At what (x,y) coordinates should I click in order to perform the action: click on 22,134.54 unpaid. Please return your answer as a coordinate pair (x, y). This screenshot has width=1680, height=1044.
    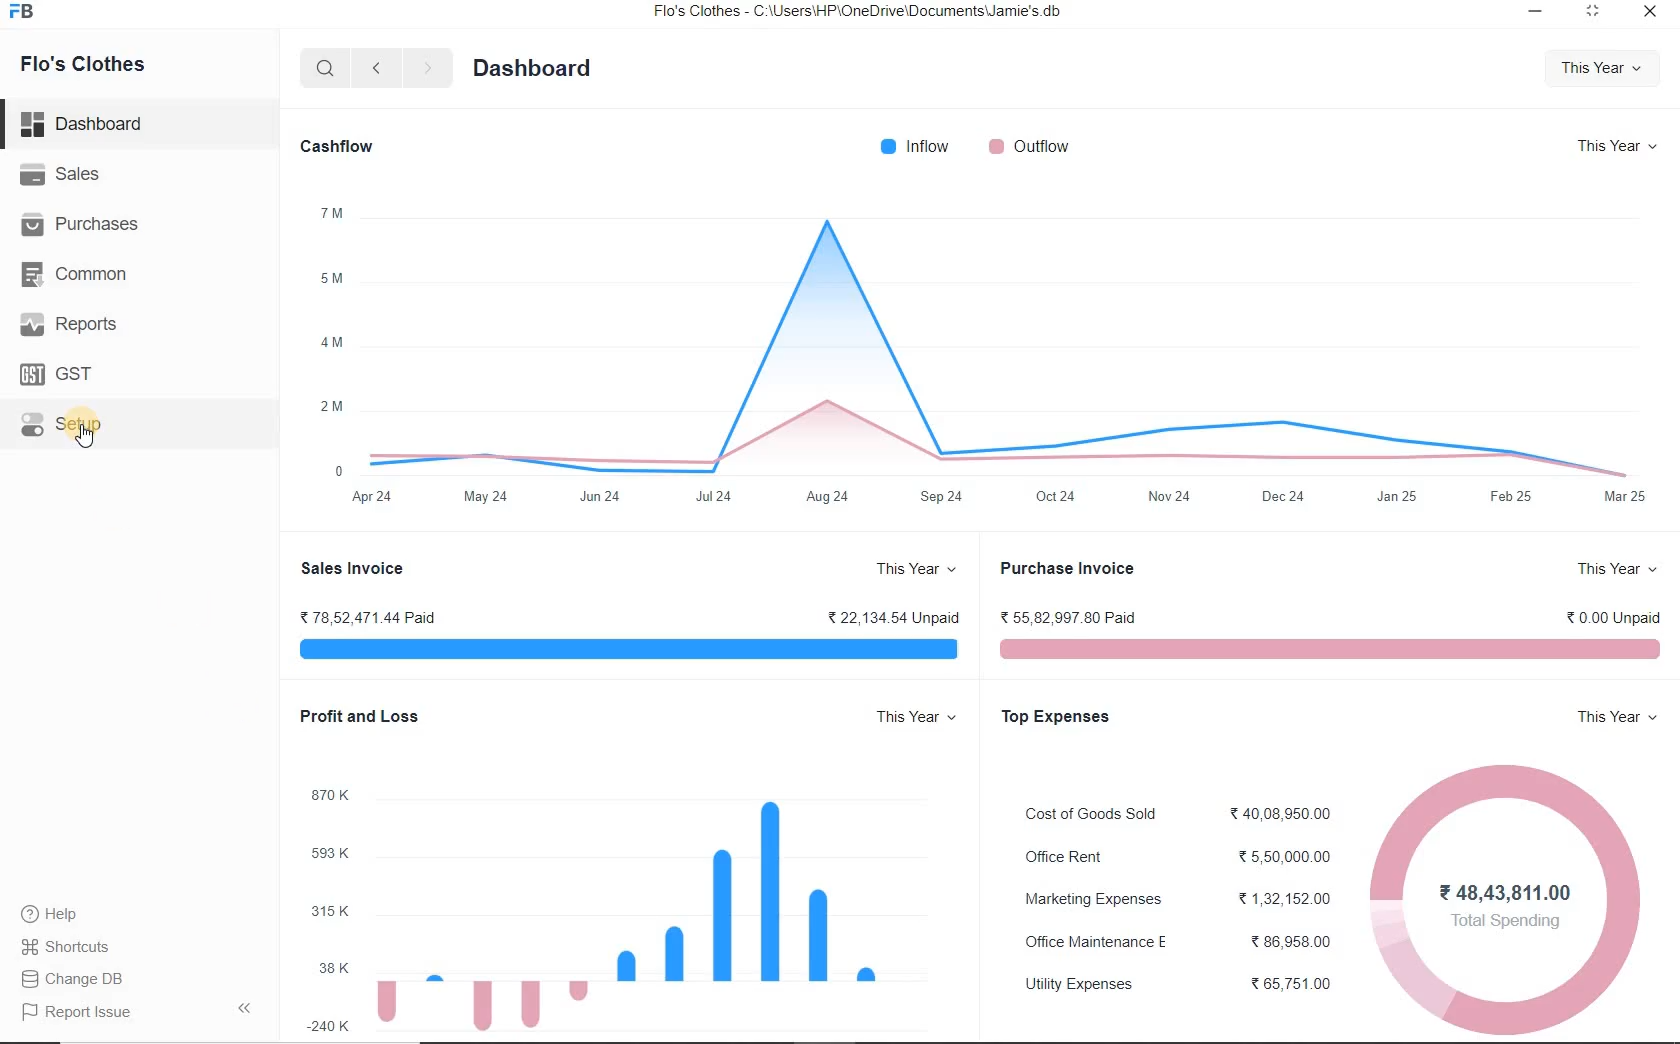
    Looking at the image, I should click on (897, 616).